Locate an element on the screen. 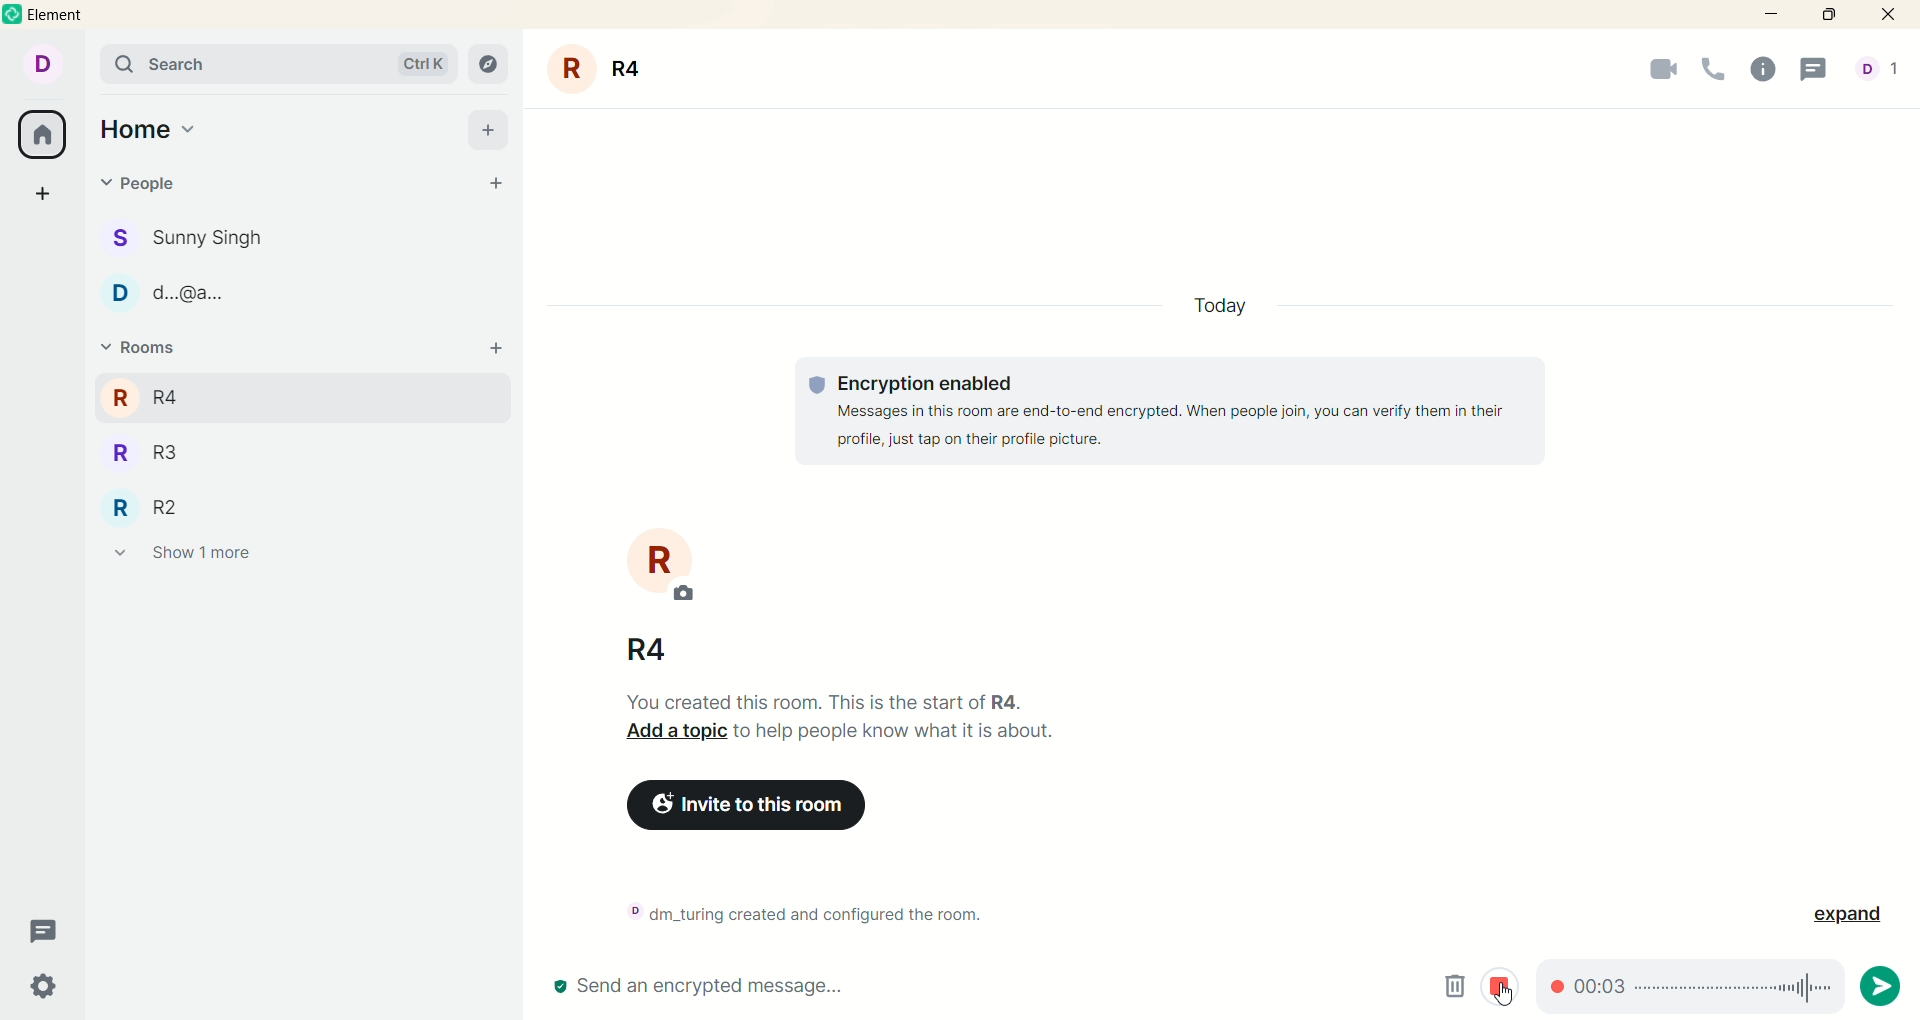  close is located at coordinates (1892, 15).